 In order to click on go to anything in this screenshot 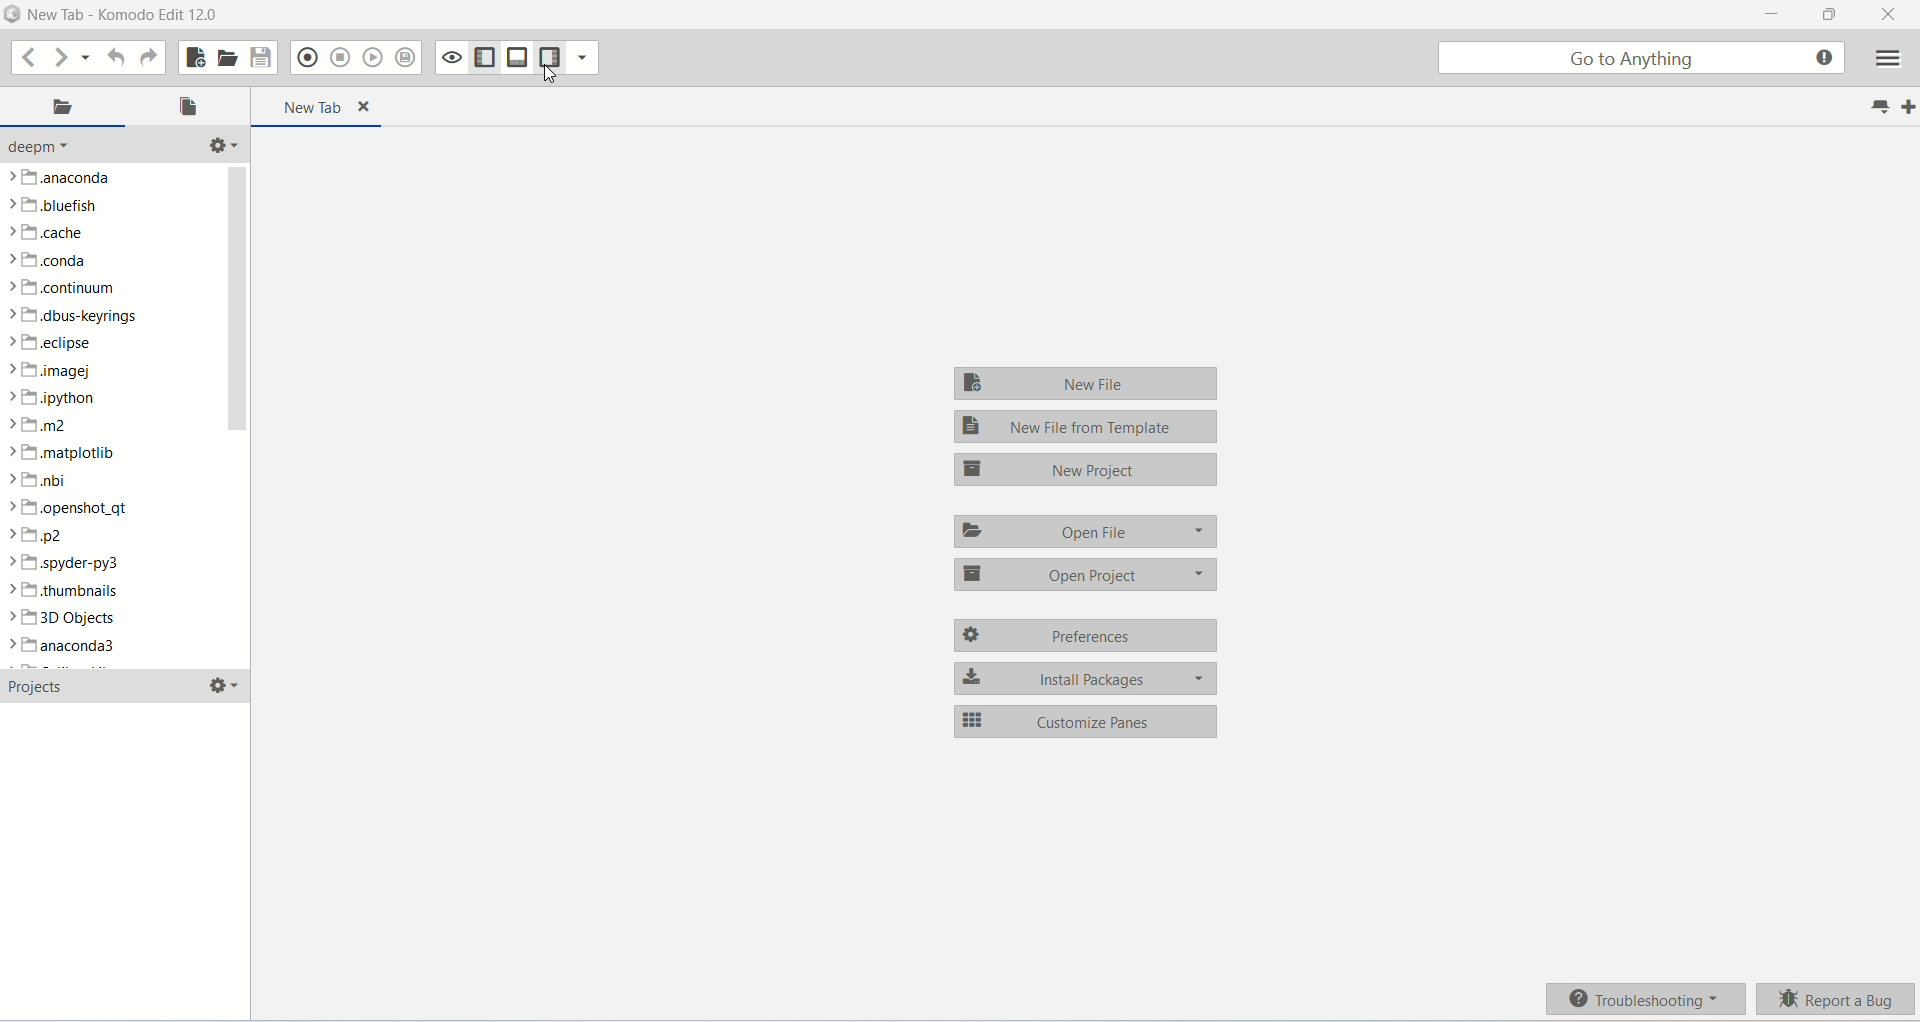, I will do `click(1642, 58)`.